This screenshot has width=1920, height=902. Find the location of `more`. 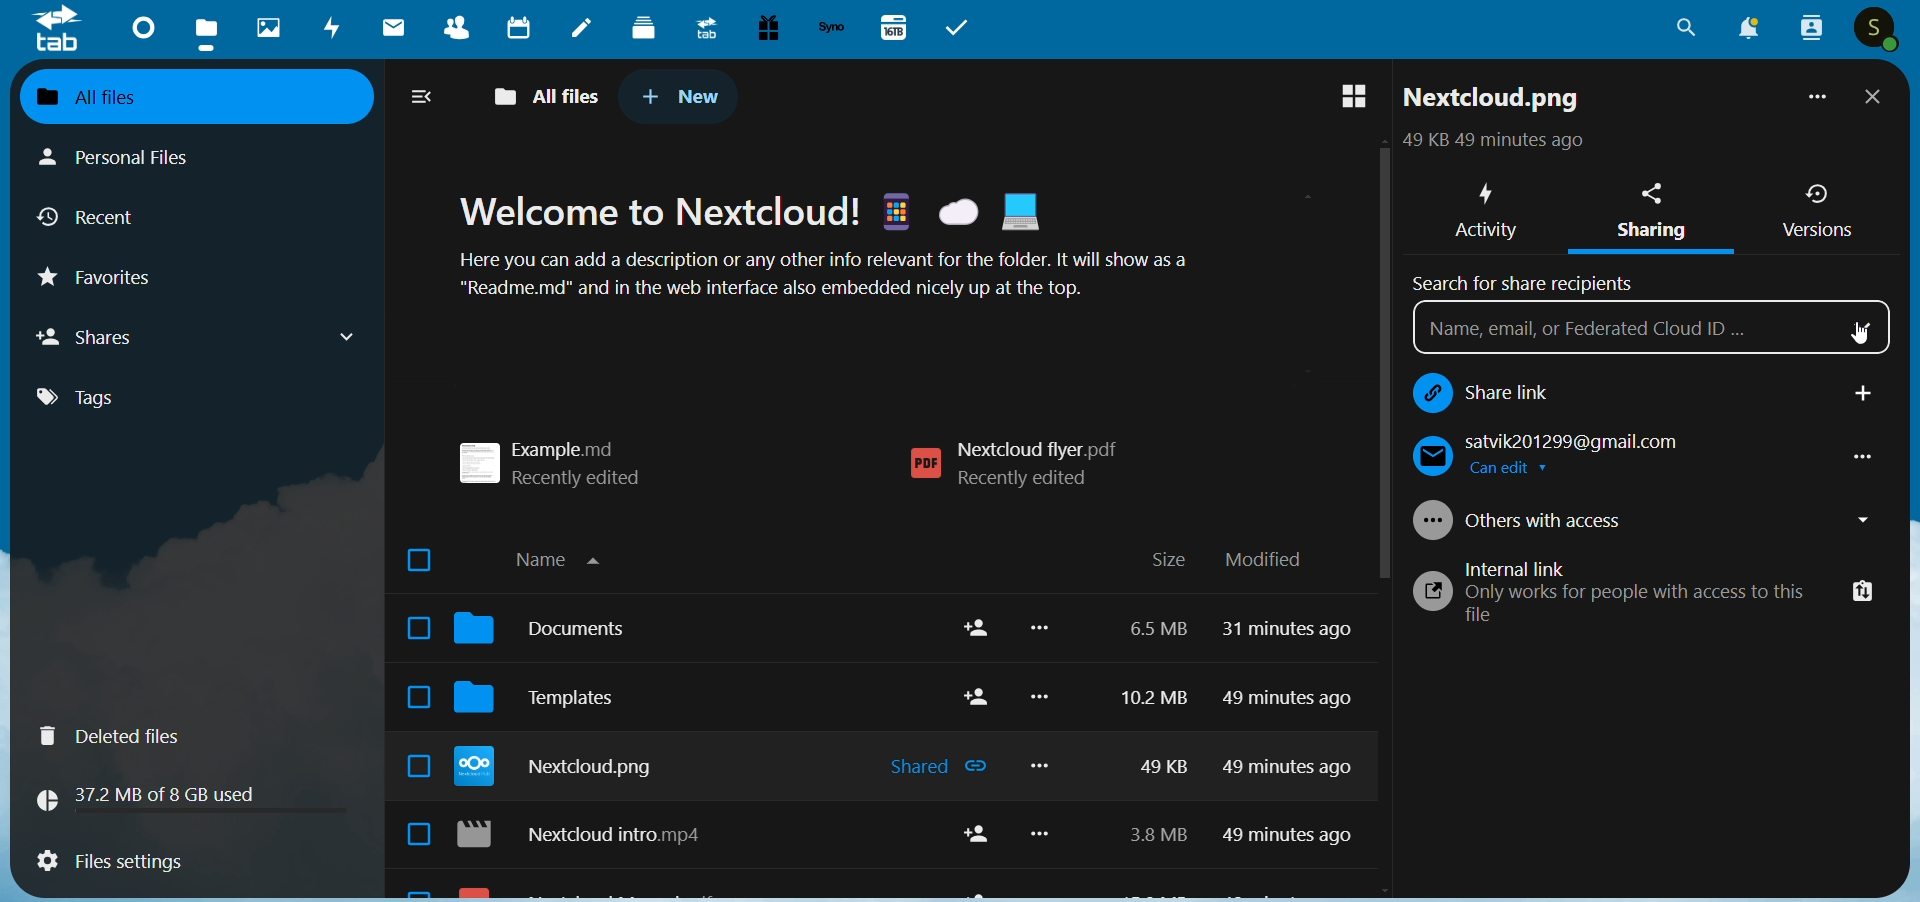

more is located at coordinates (1813, 101).